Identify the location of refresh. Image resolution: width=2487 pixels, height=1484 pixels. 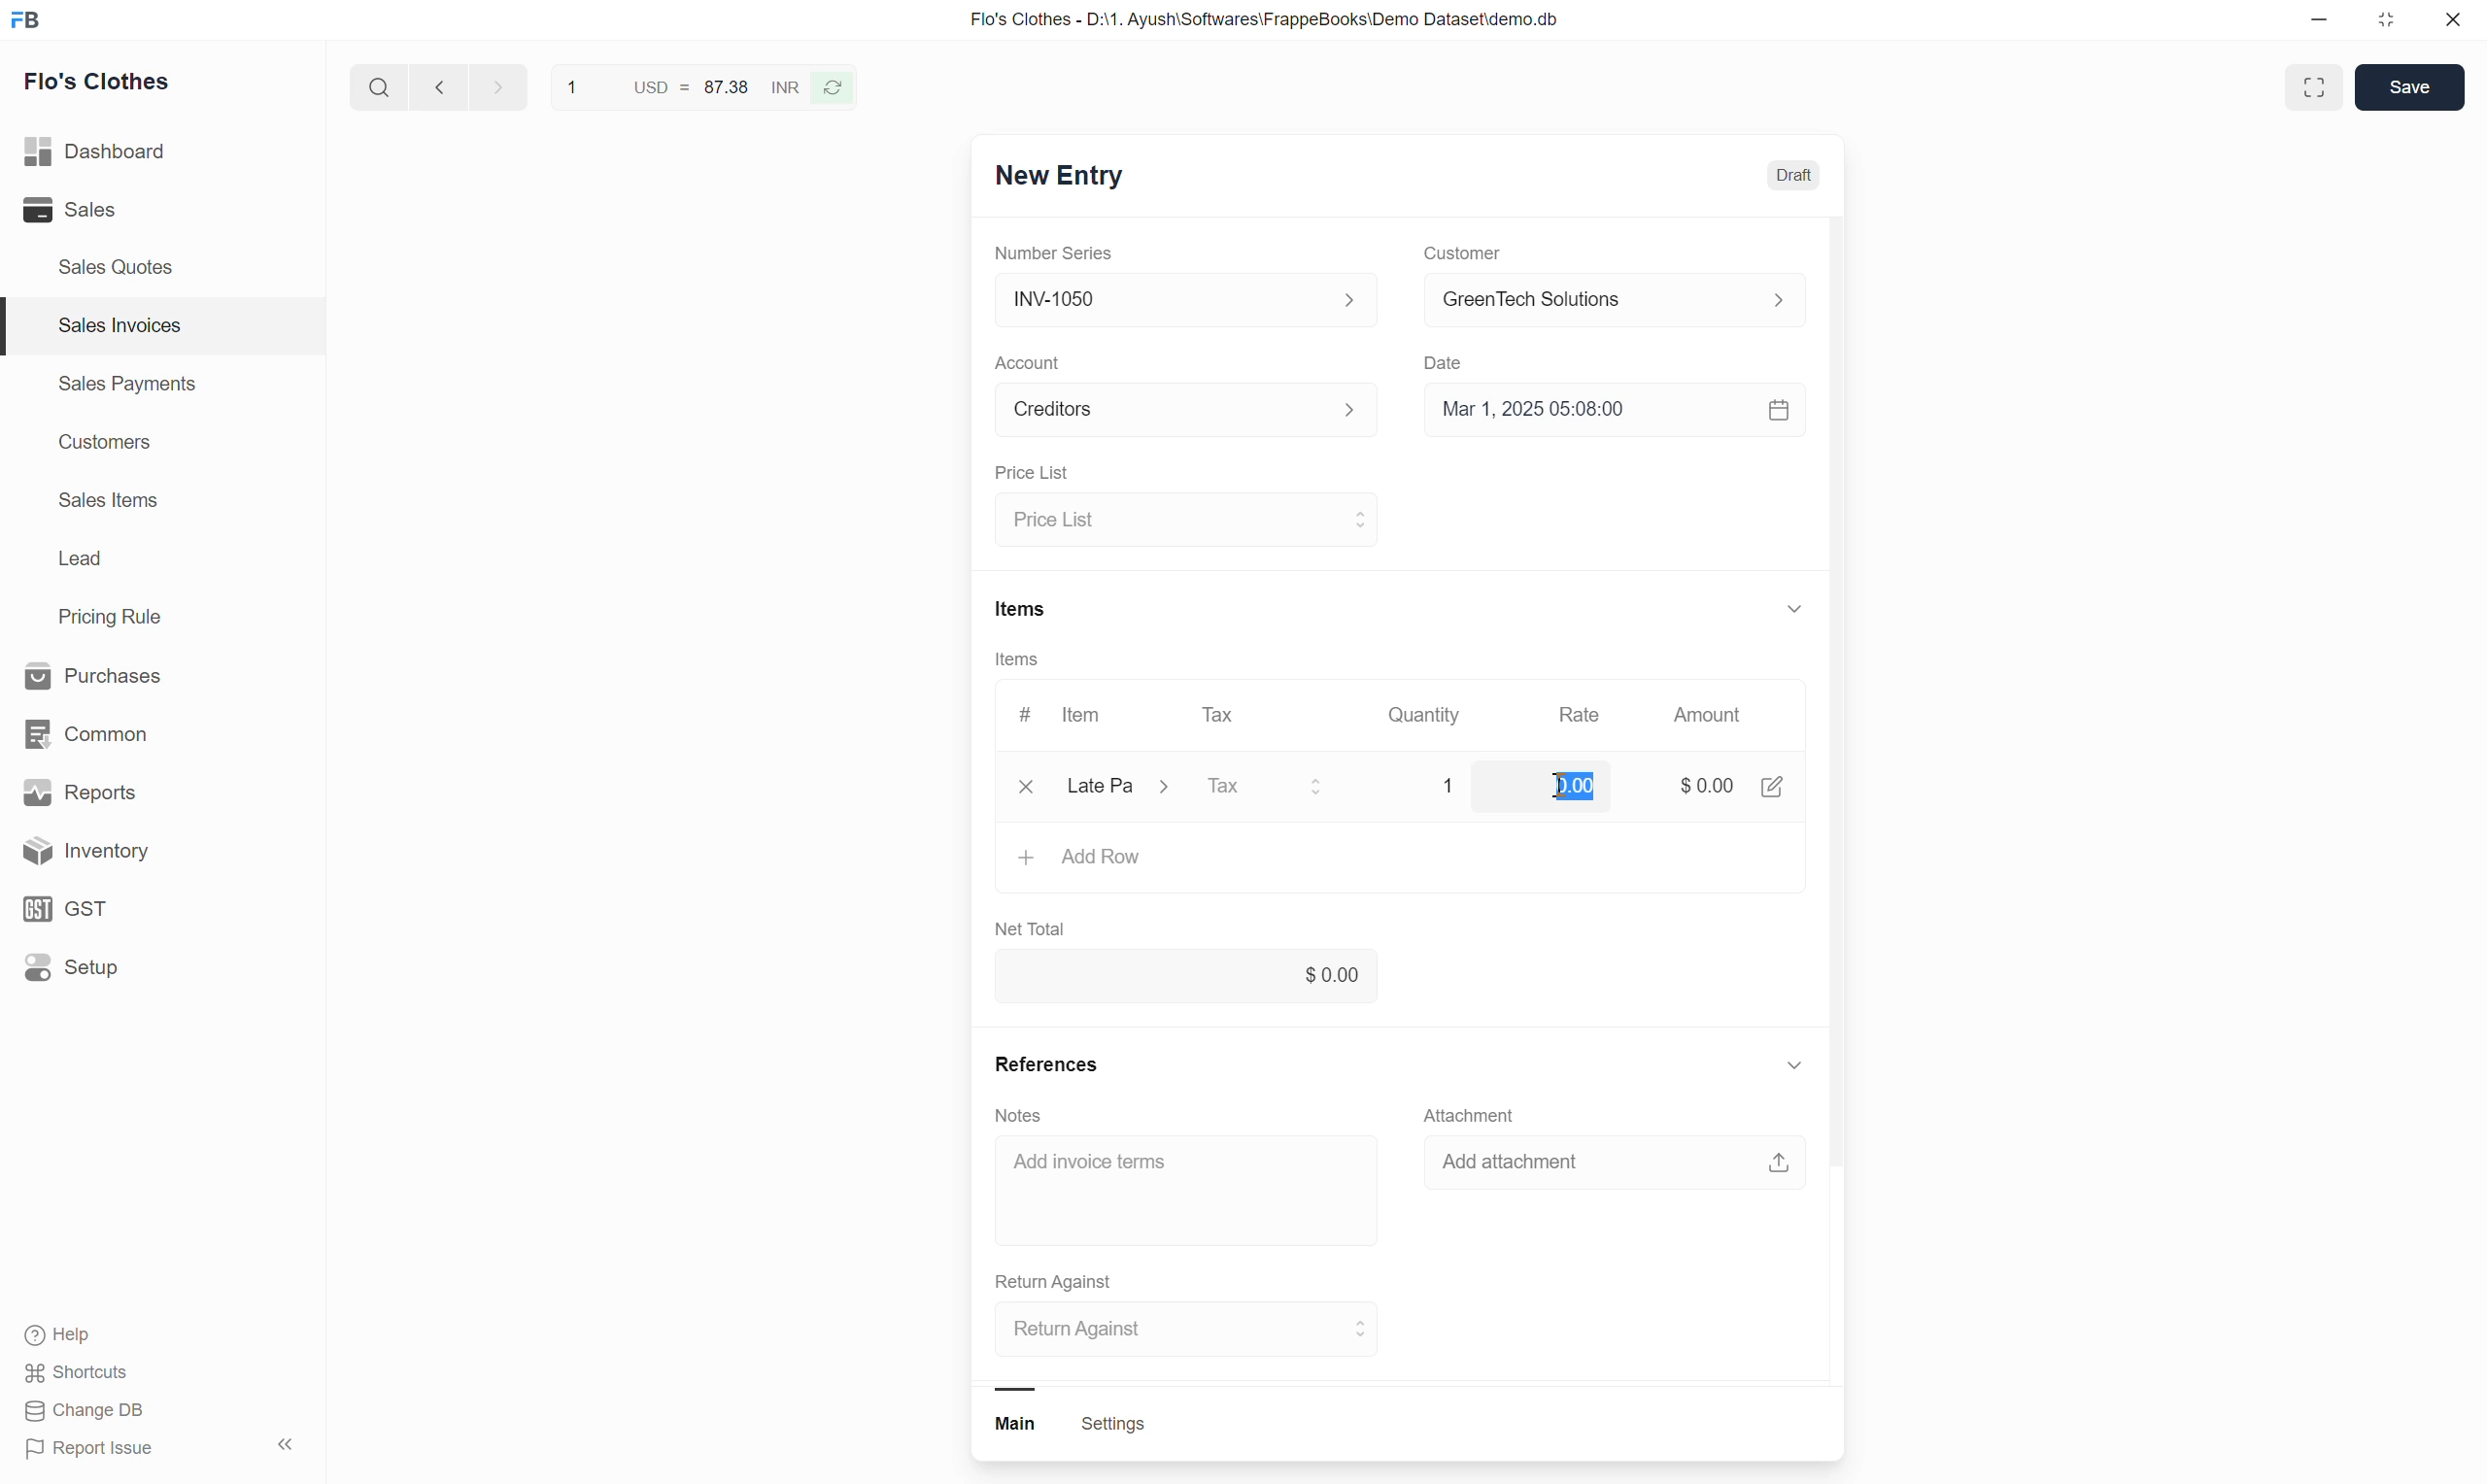
(839, 93).